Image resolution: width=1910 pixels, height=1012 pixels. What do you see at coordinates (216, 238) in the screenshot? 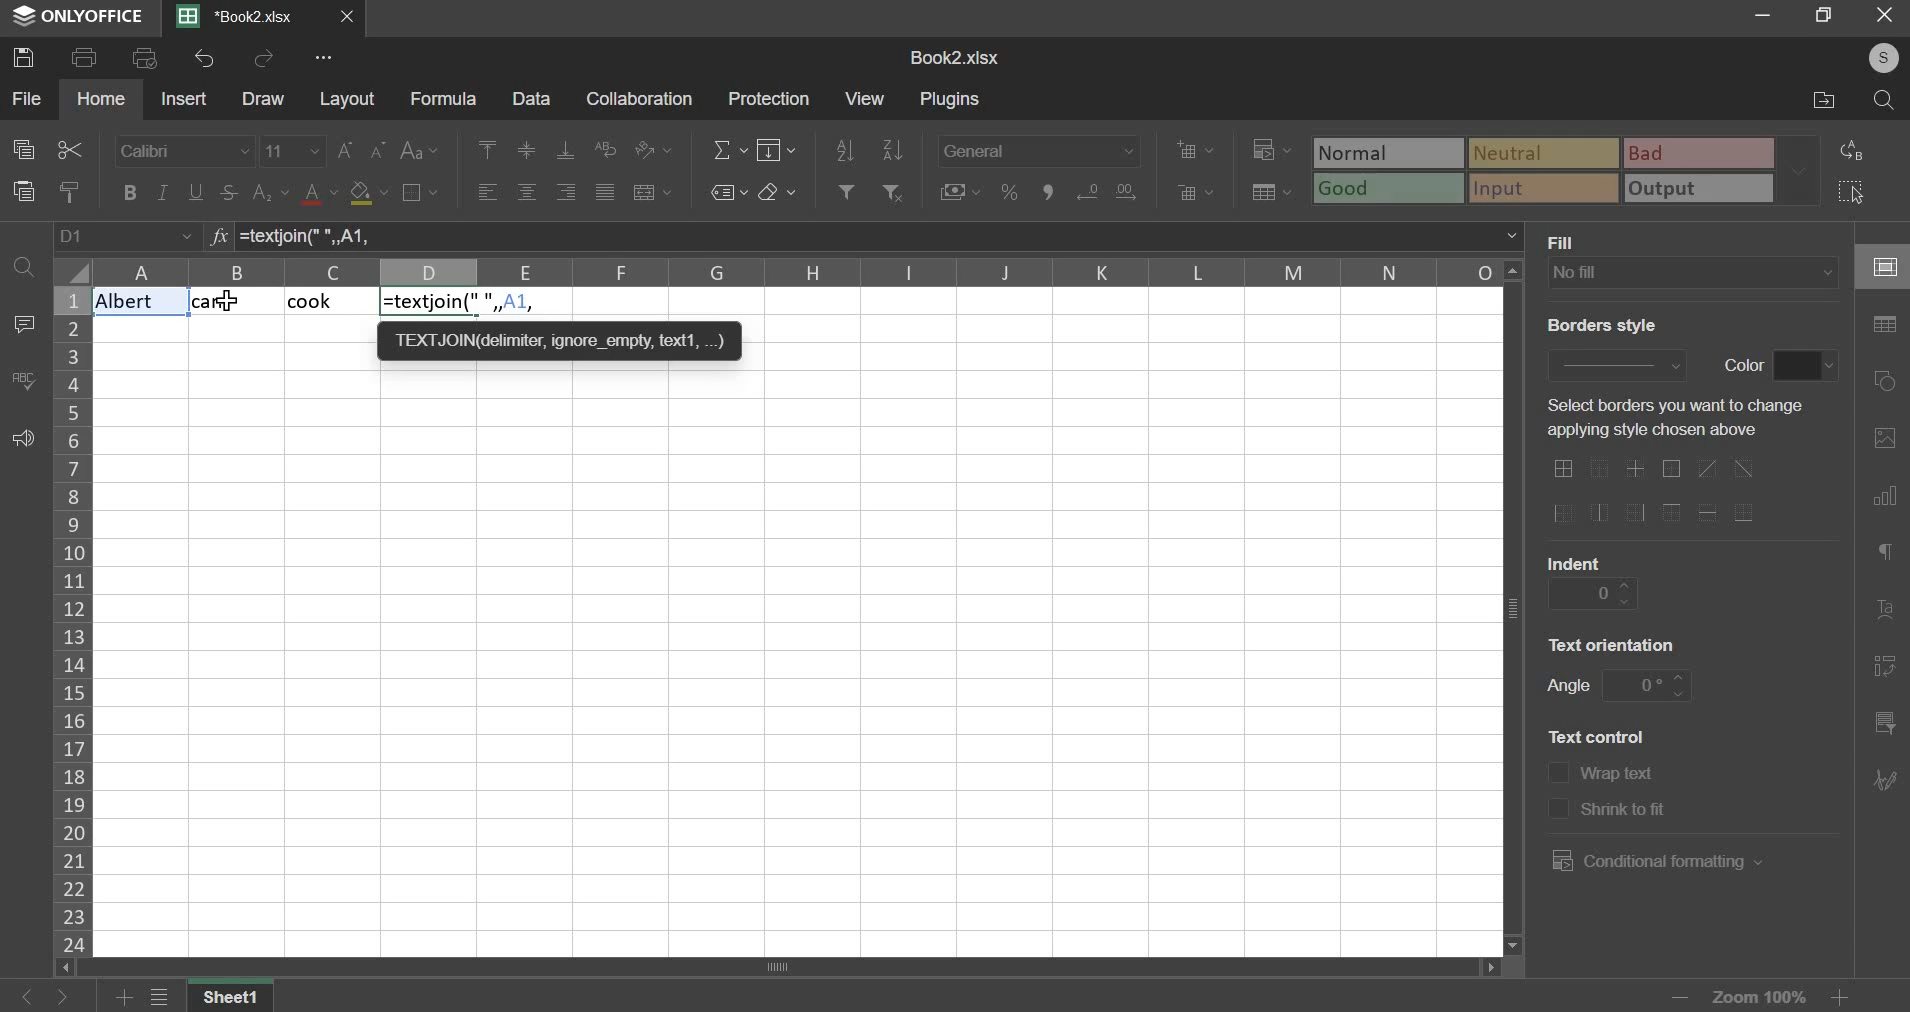
I see `formula` at bounding box center [216, 238].